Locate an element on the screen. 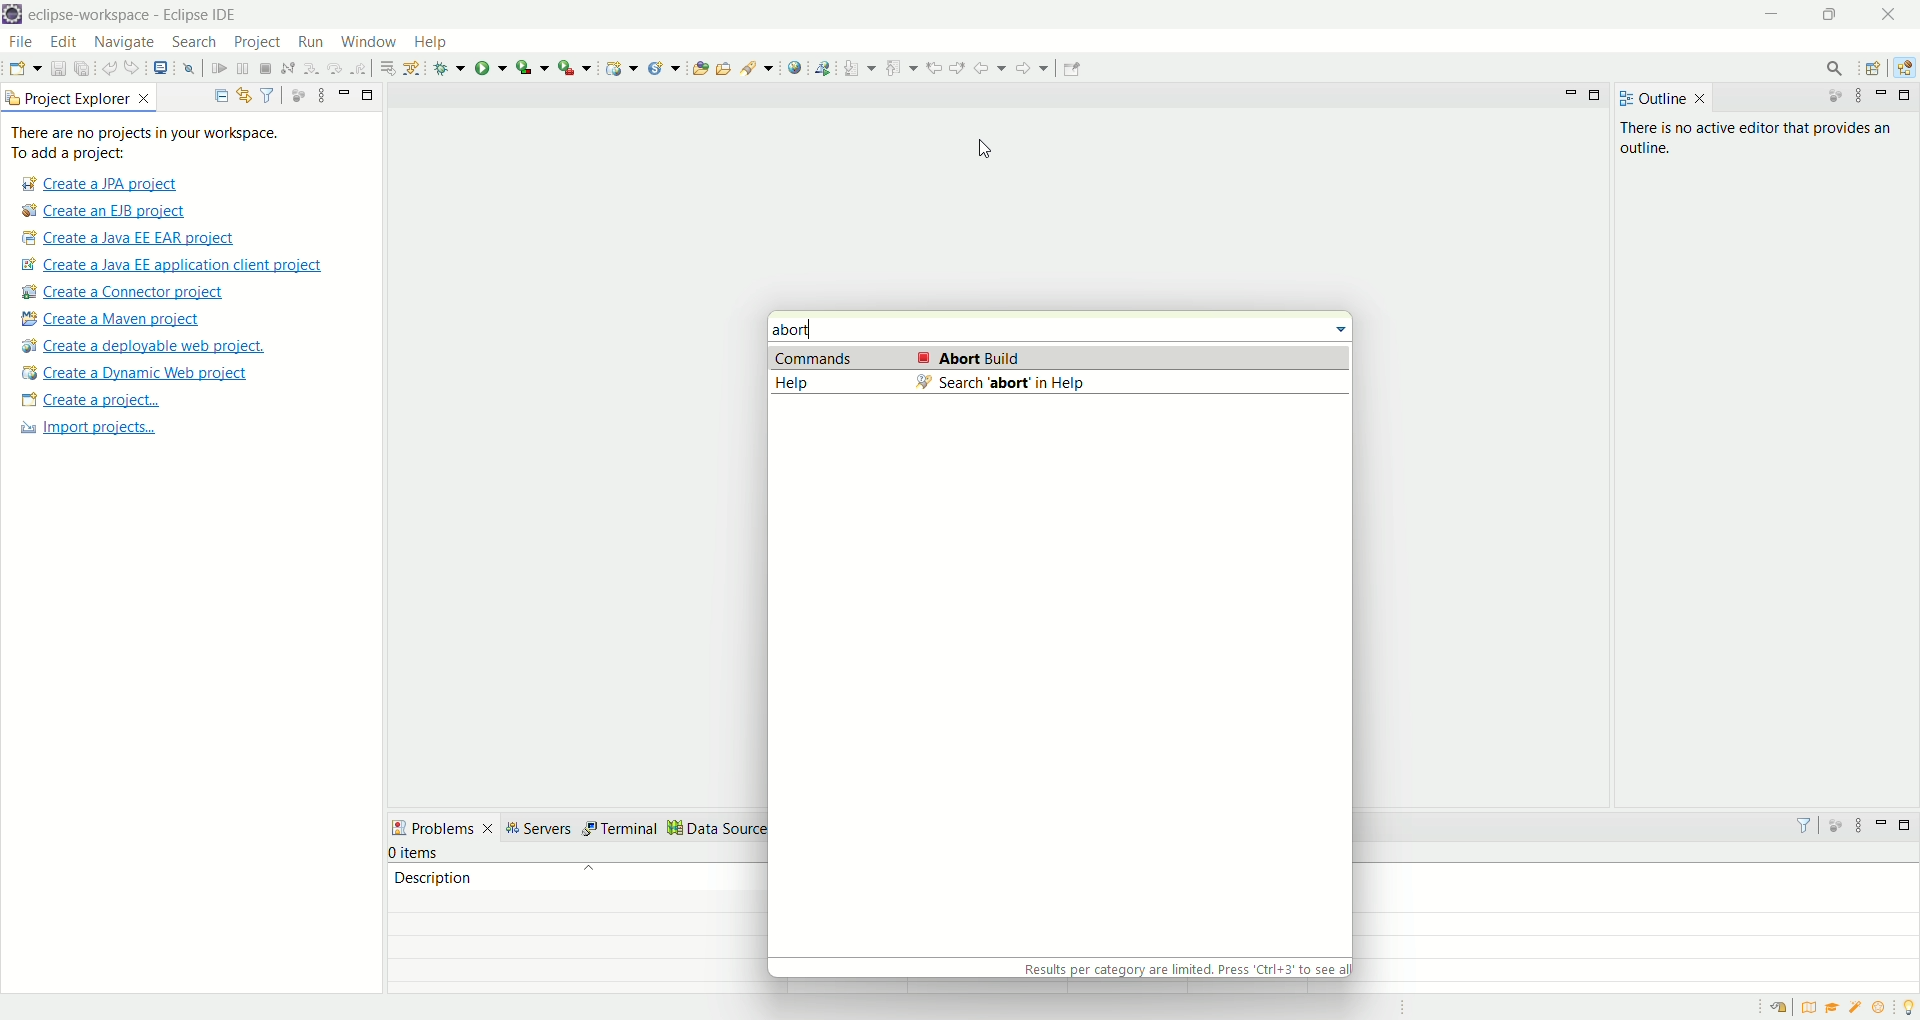  create a maven project is located at coordinates (112, 321).